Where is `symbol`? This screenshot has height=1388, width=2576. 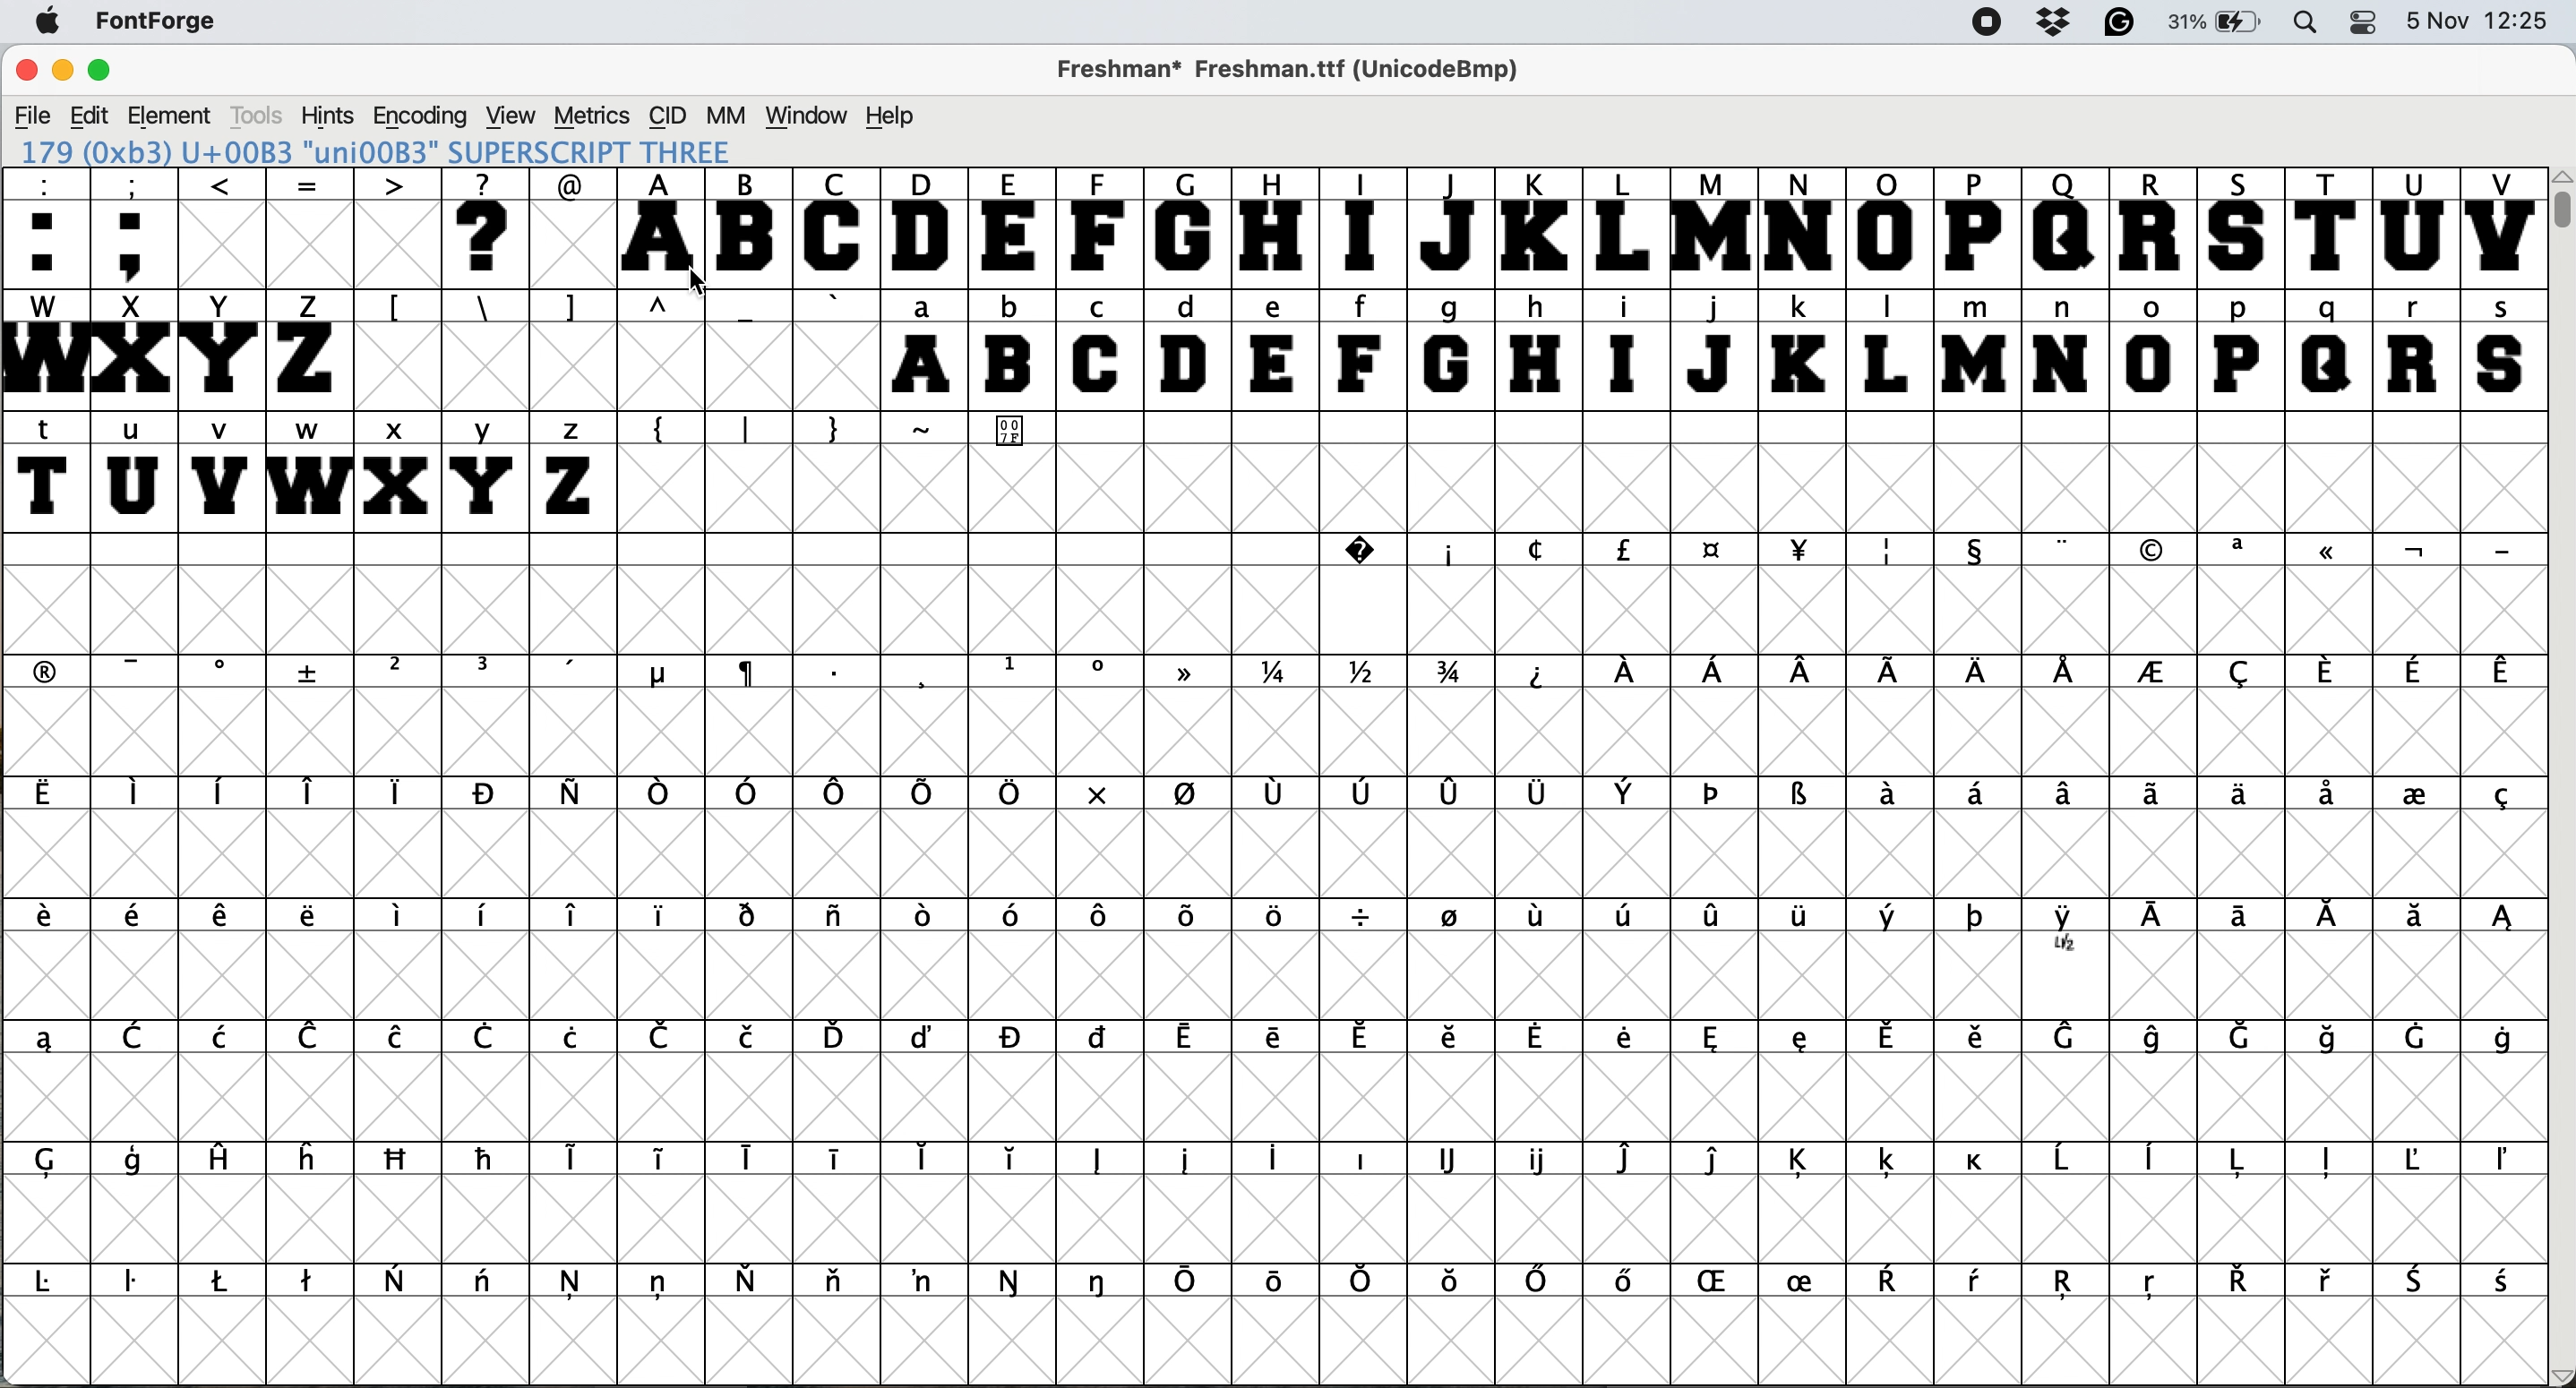
symbol is located at coordinates (665, 1036).